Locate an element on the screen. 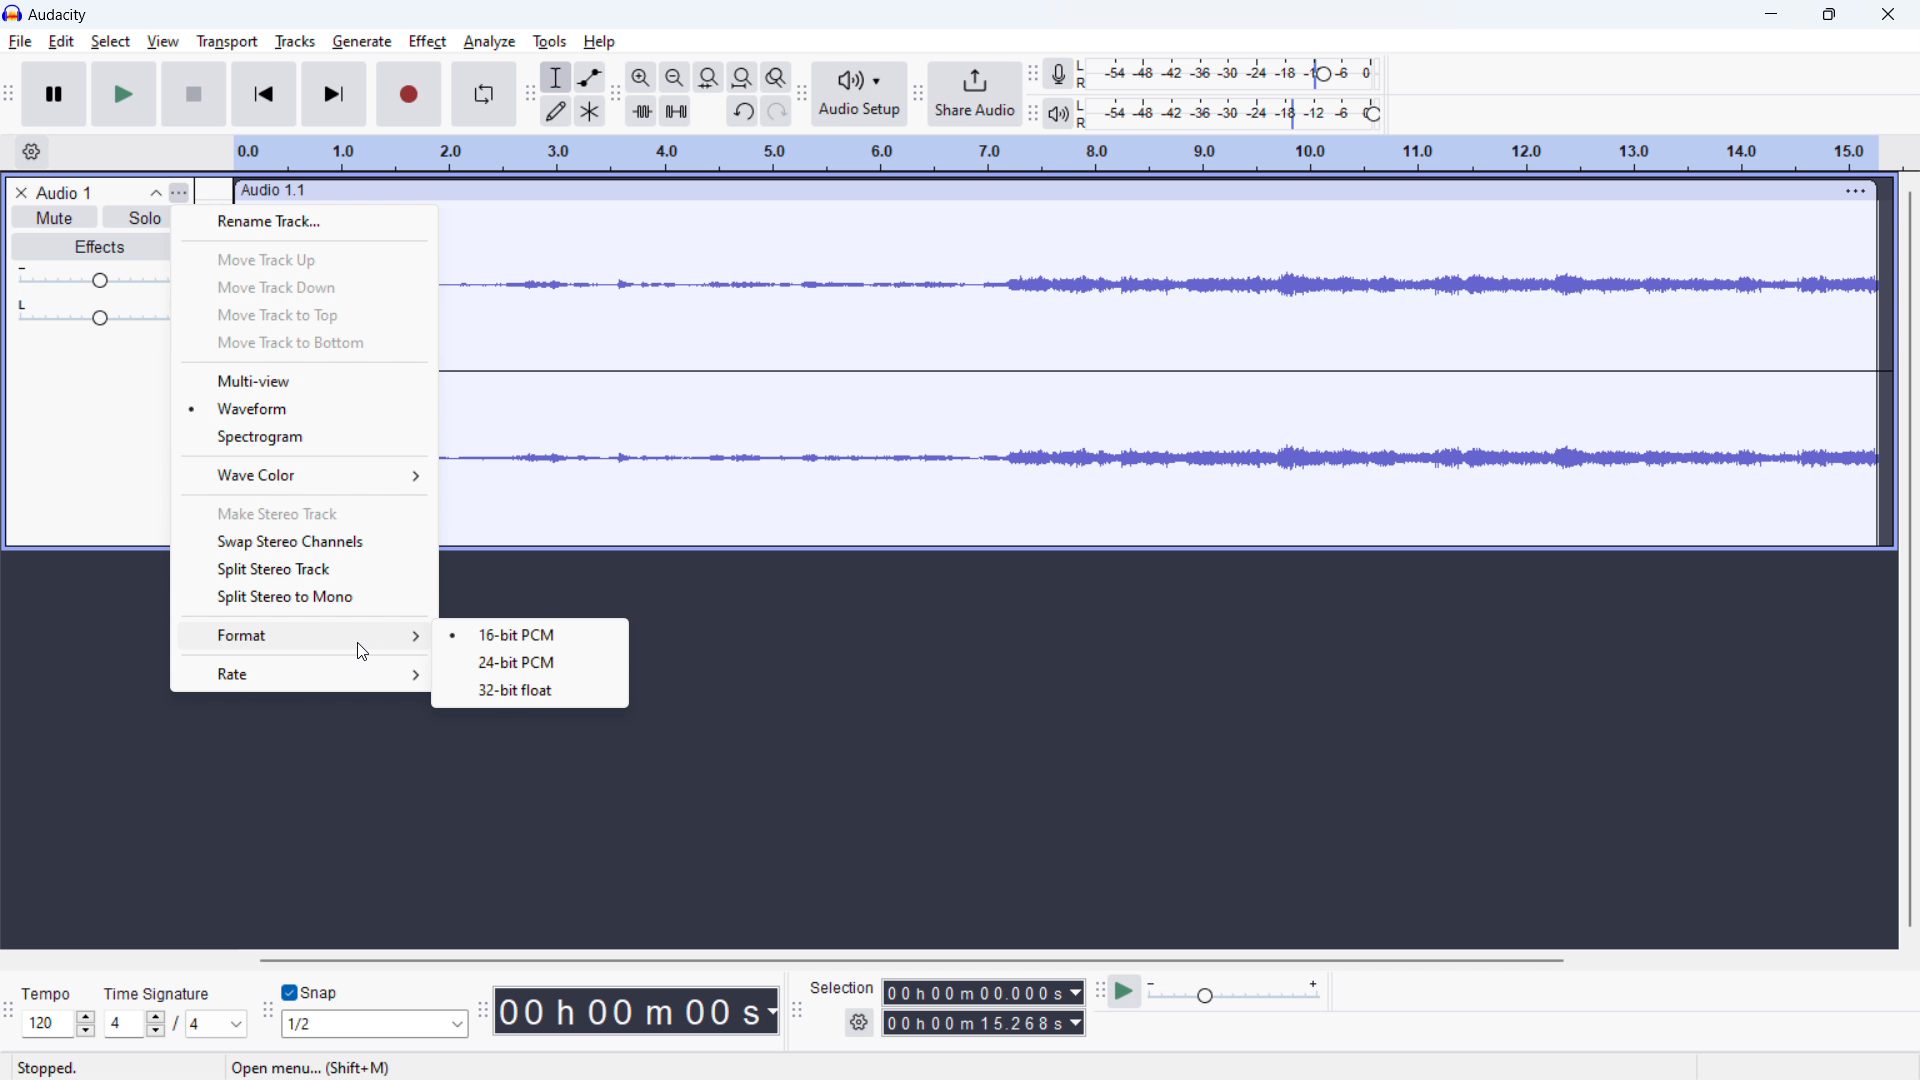 Image resolution: width=1920 pixels, height=1080 pixels. play is located at coordinates (124, 94).